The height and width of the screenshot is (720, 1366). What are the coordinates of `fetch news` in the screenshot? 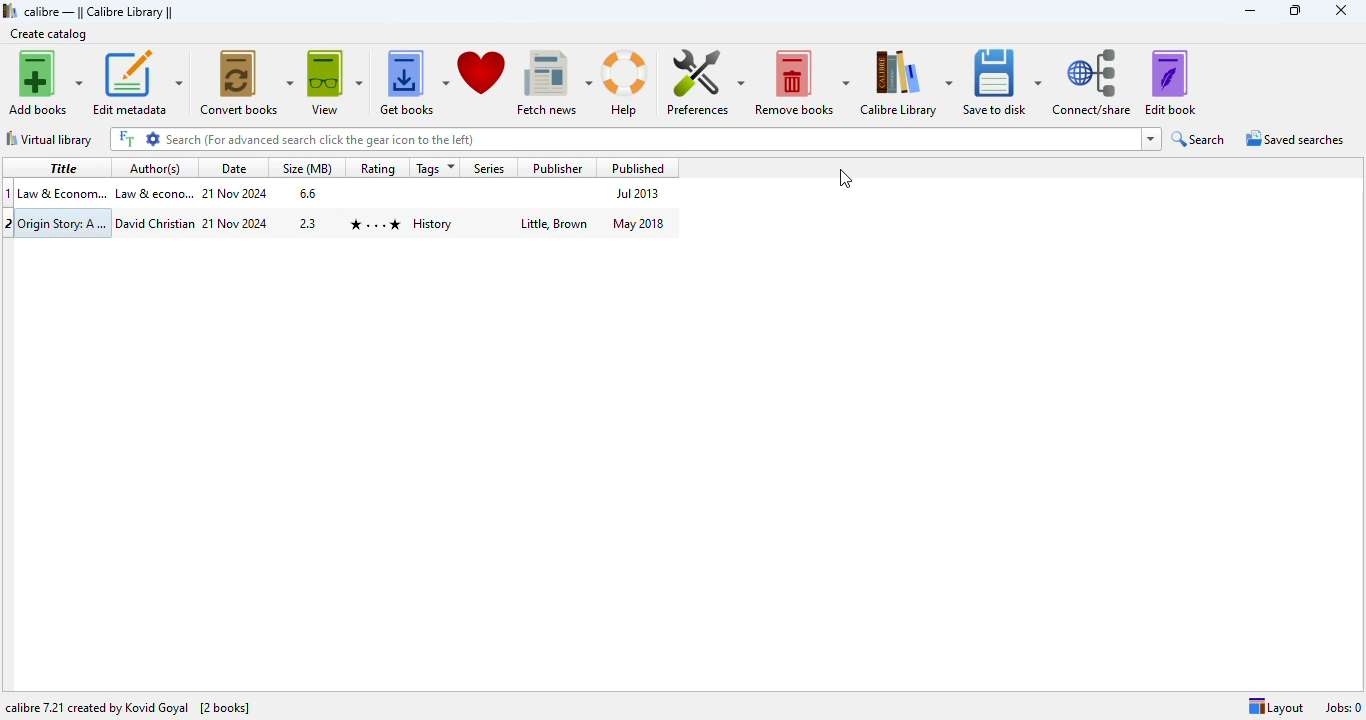 It's located at (555, 79).